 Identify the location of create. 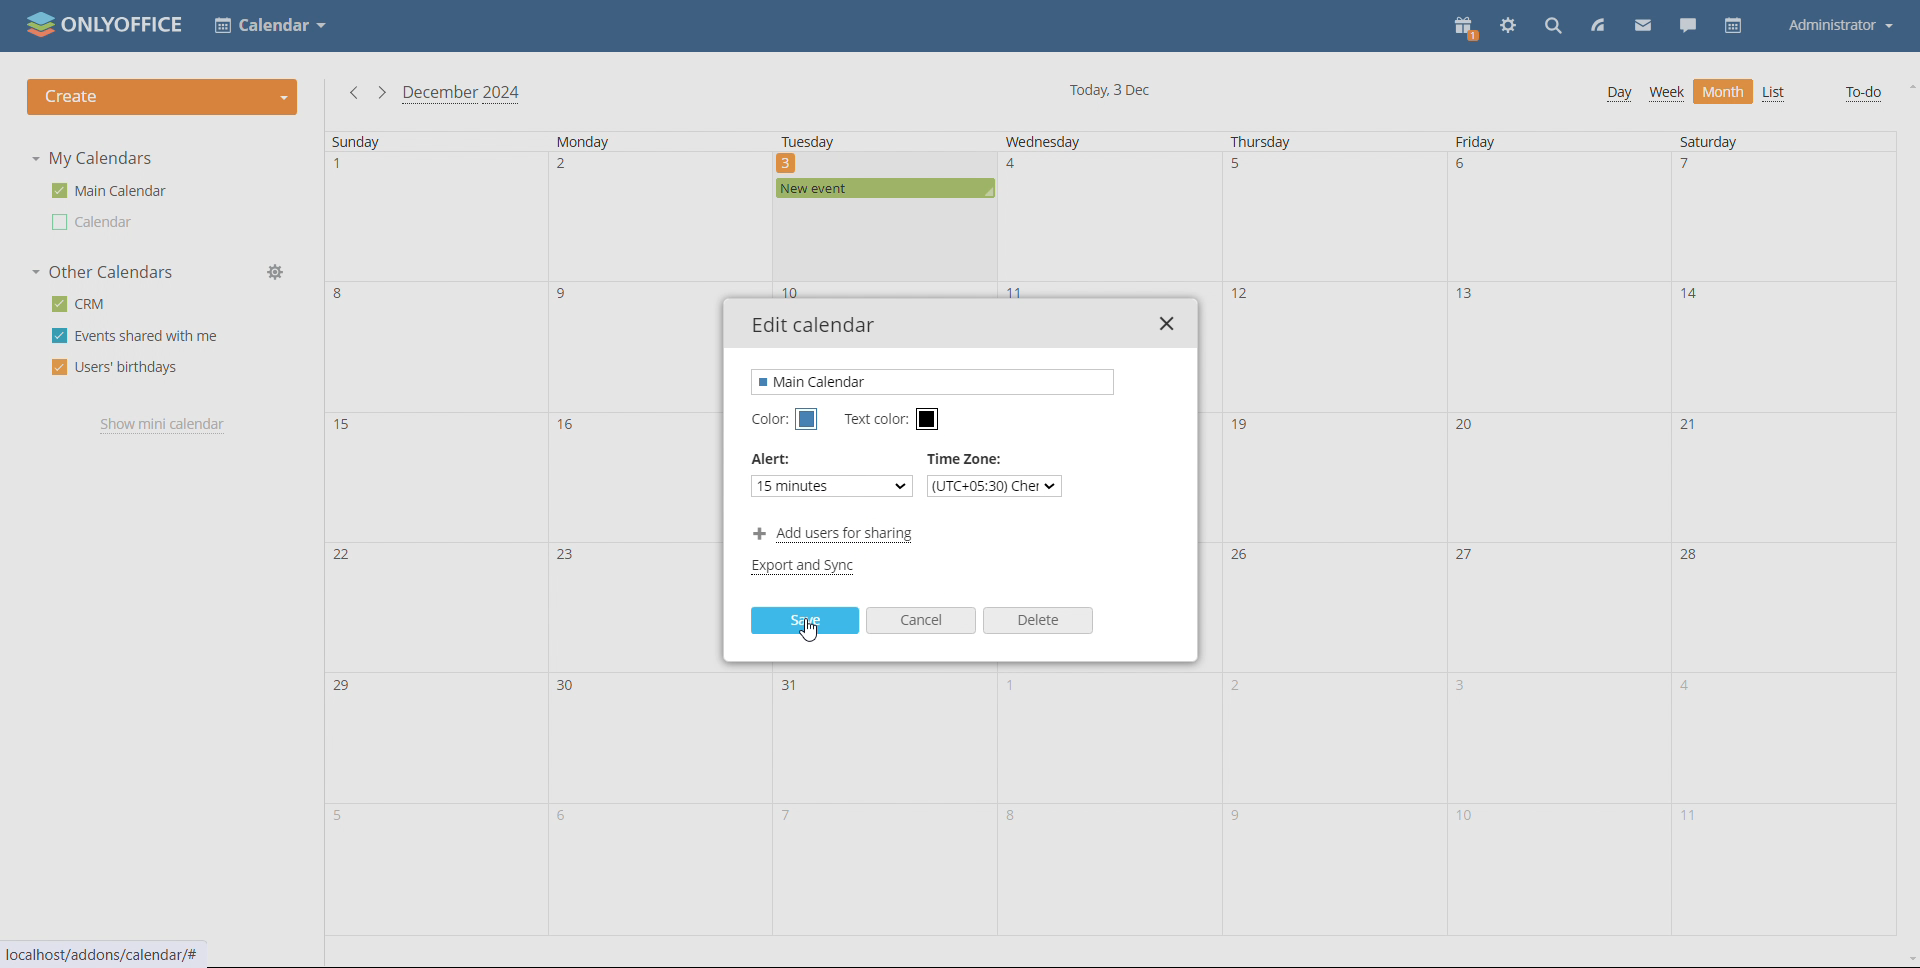
(162, 98).